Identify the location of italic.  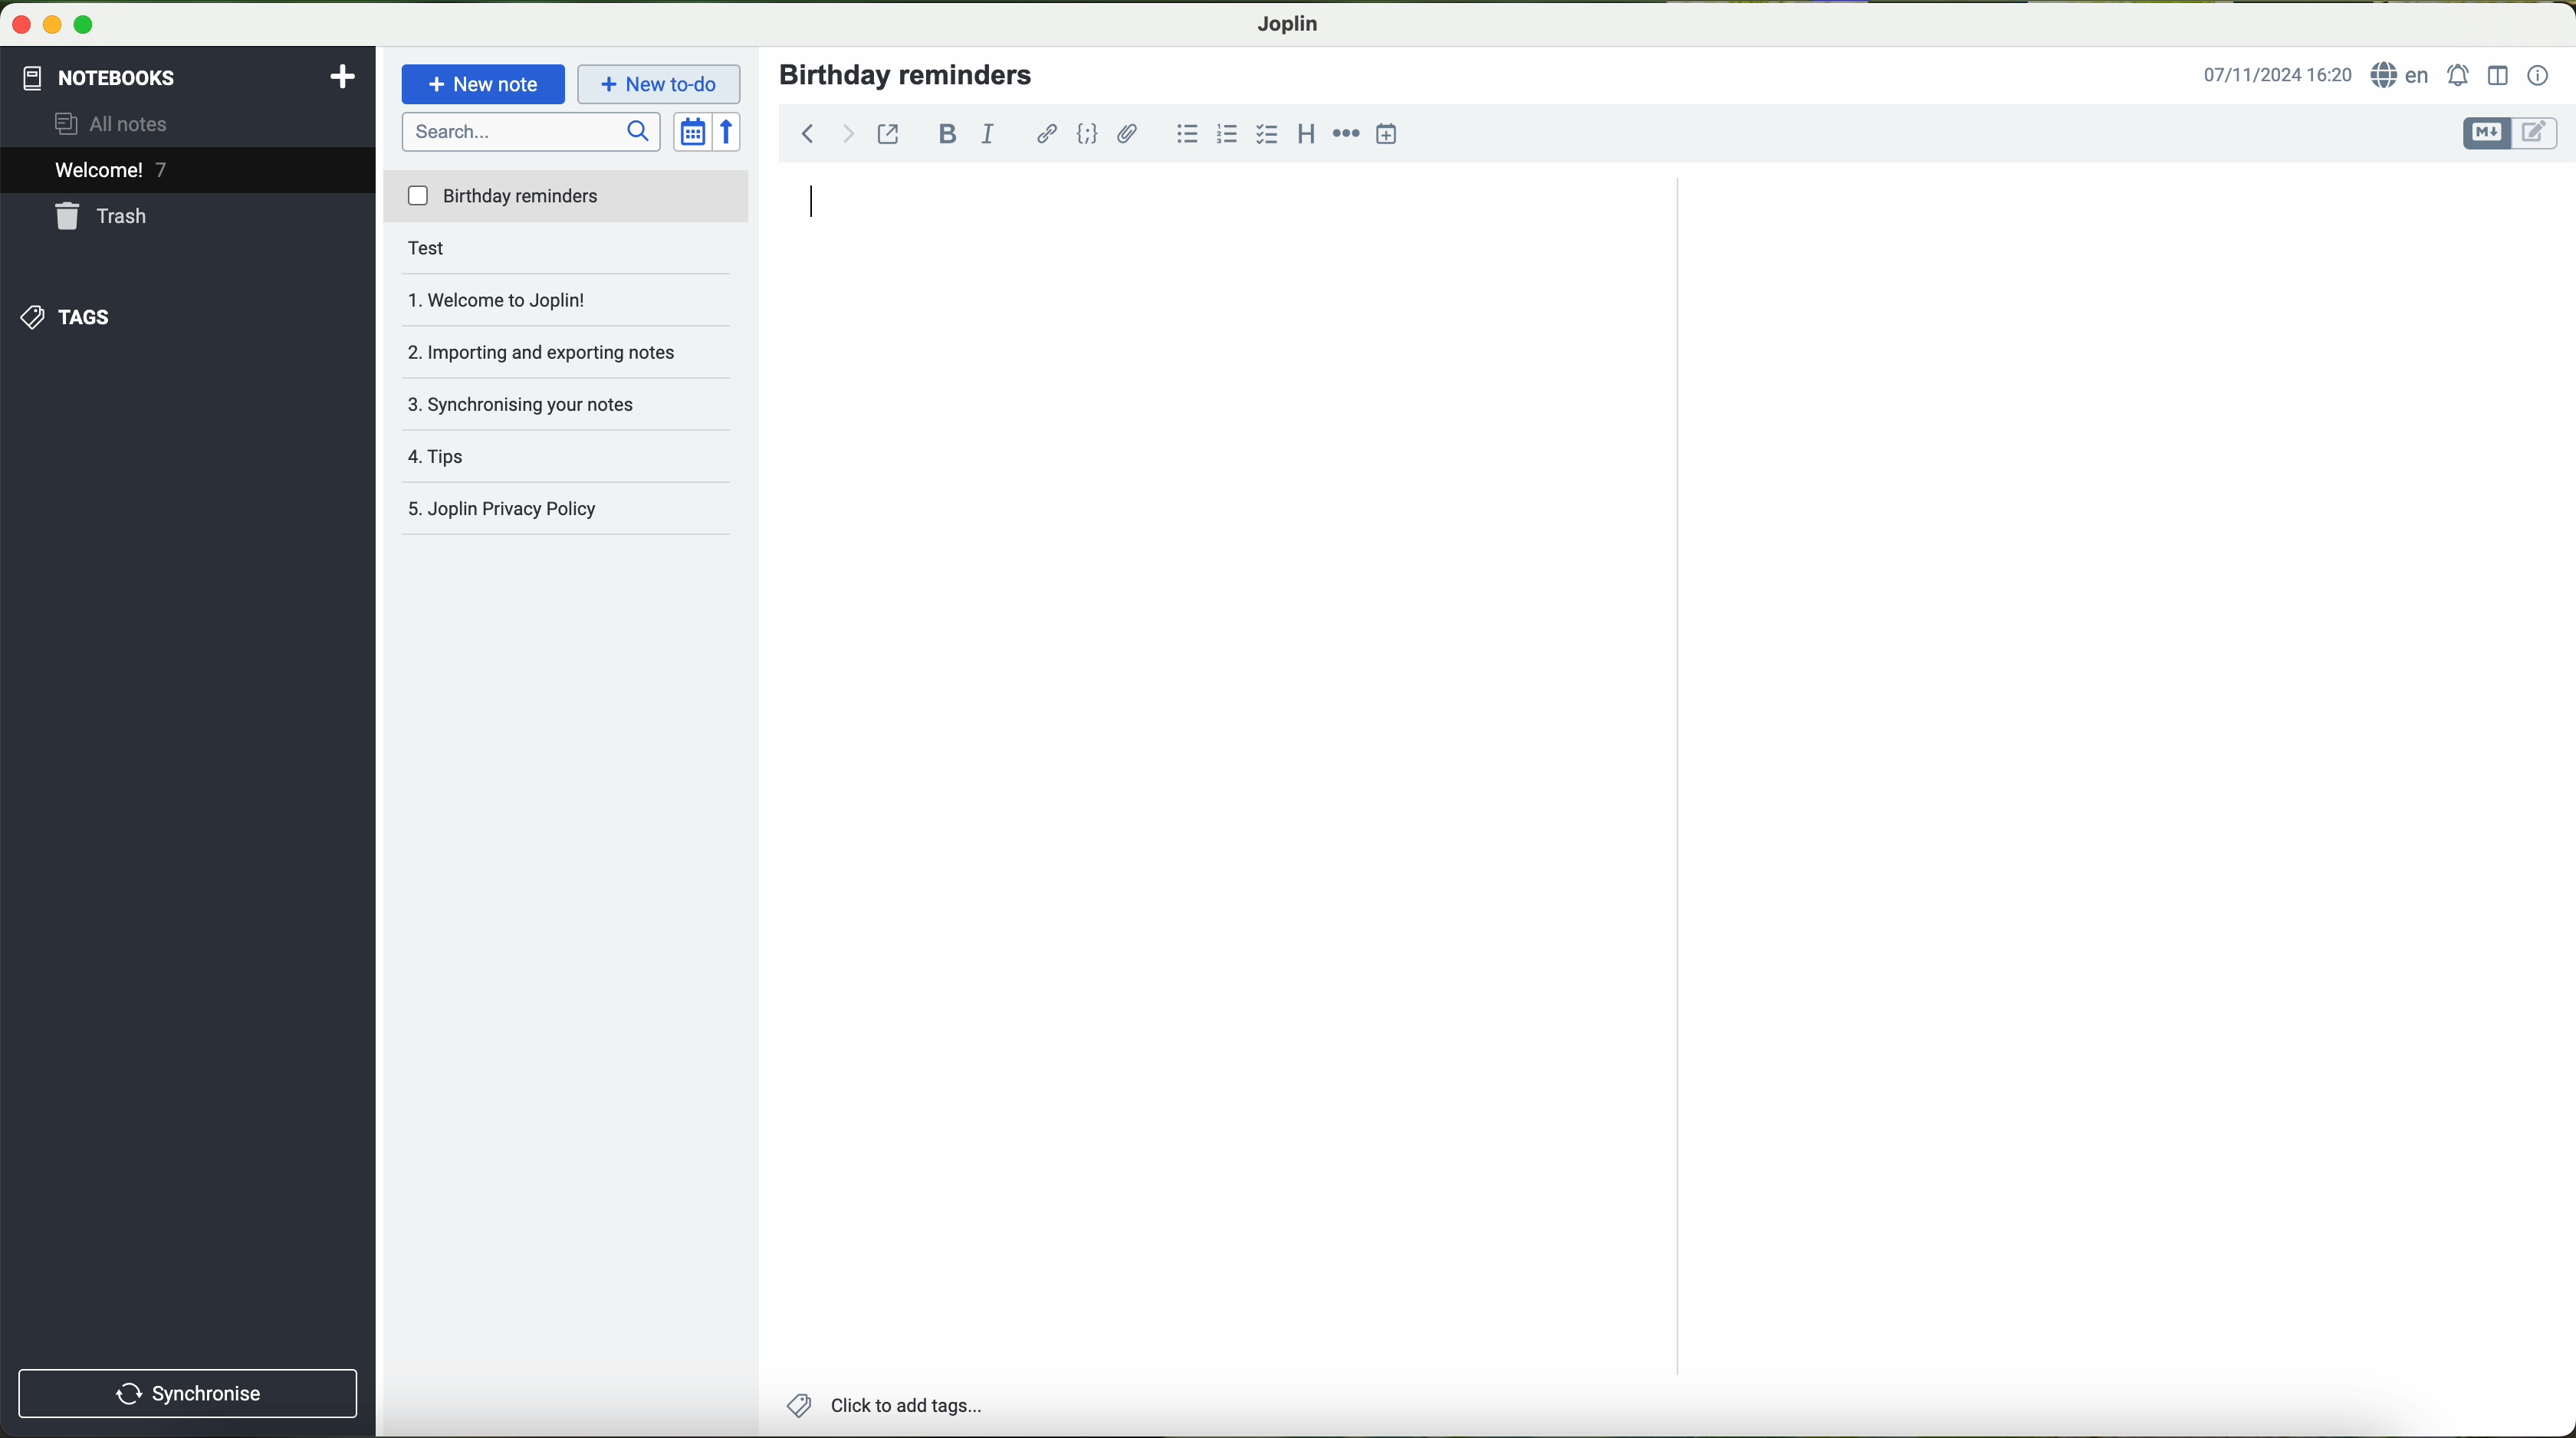
(991, 135).